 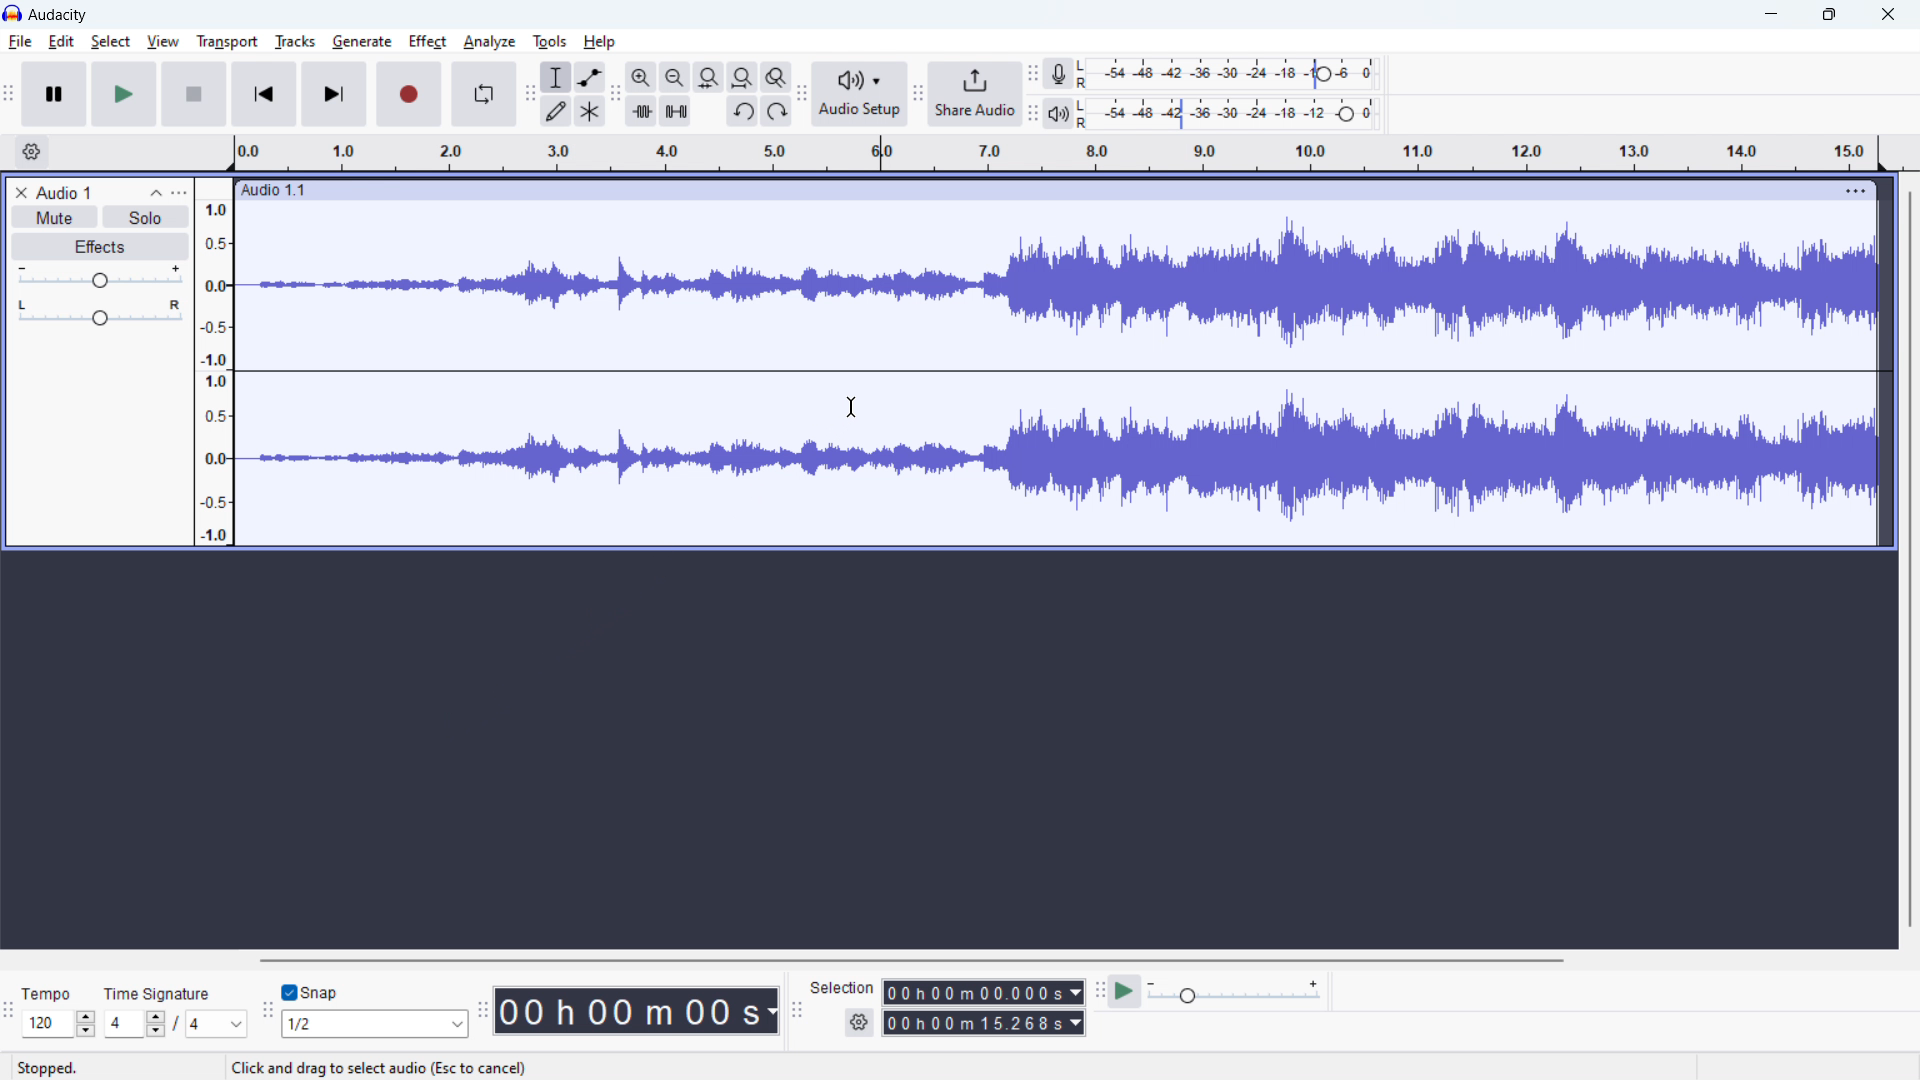 I want to click on generate, so click(x=362, y=42).